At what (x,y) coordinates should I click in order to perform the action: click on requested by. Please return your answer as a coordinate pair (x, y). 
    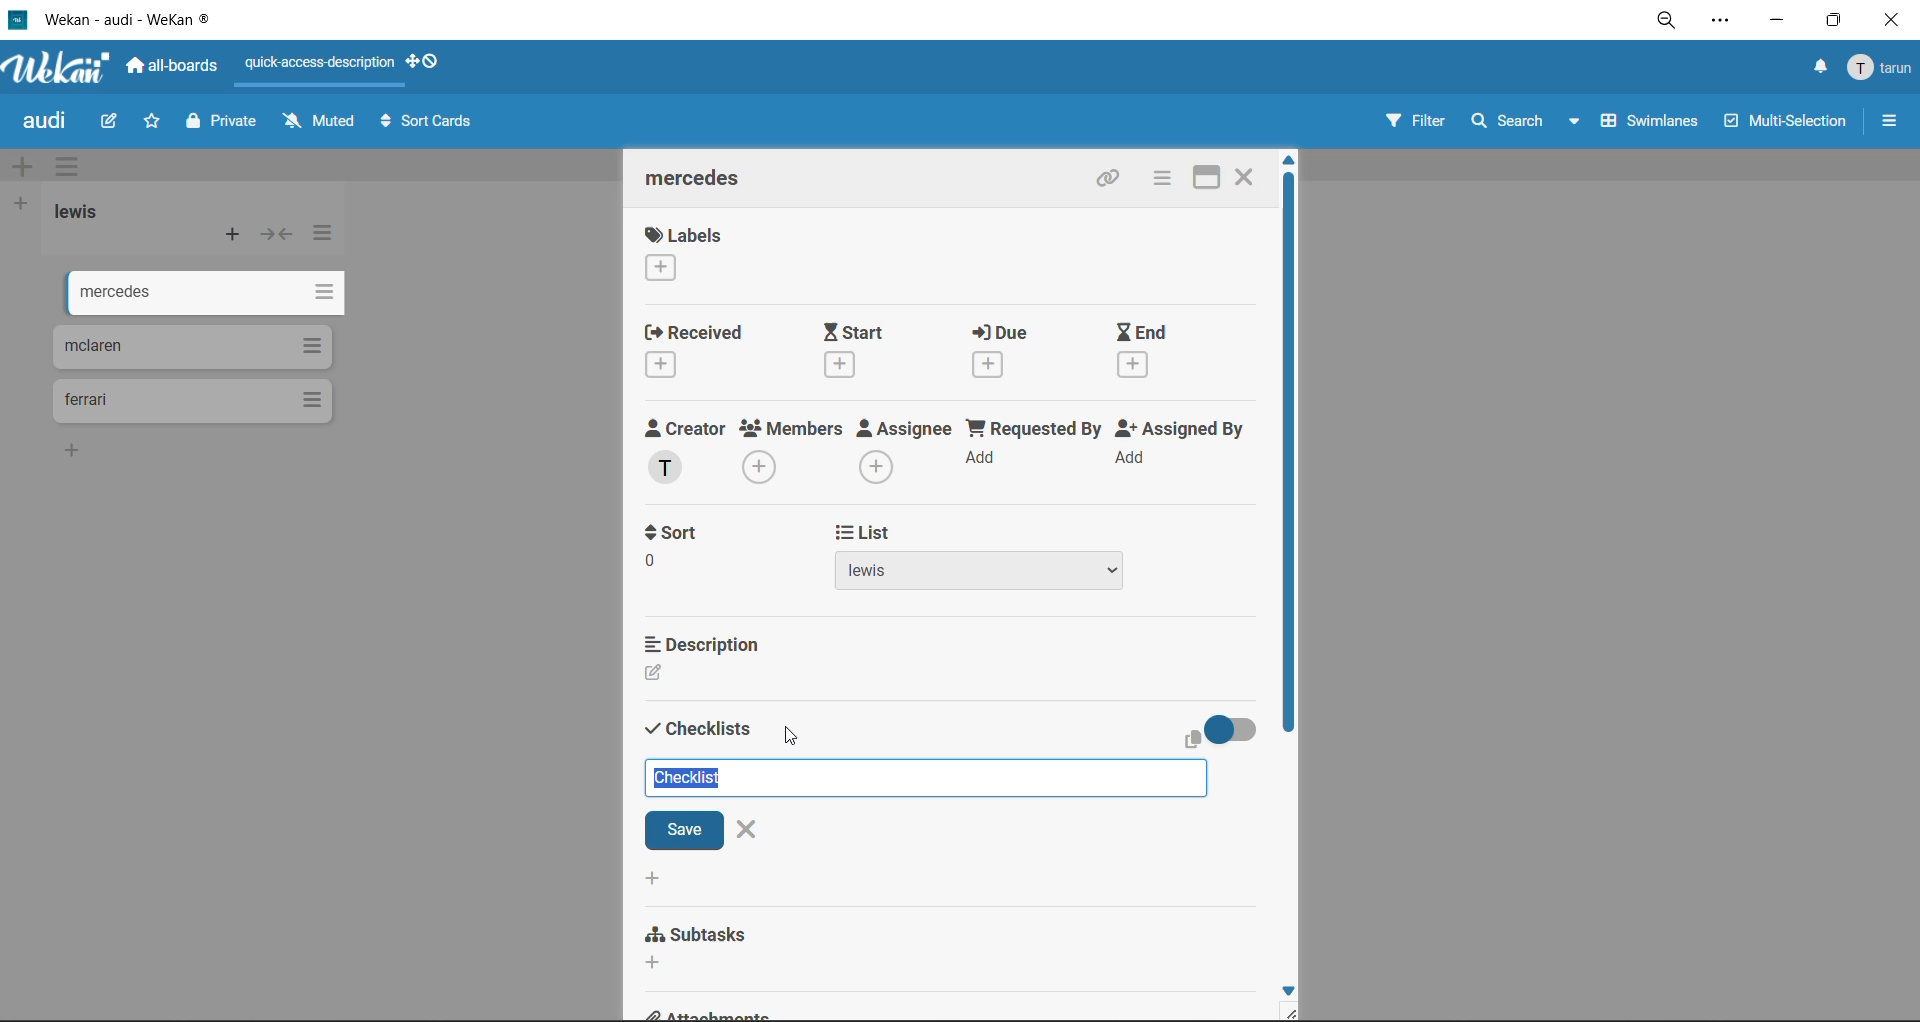
    Looking at the image, I should click on (1036, 450).